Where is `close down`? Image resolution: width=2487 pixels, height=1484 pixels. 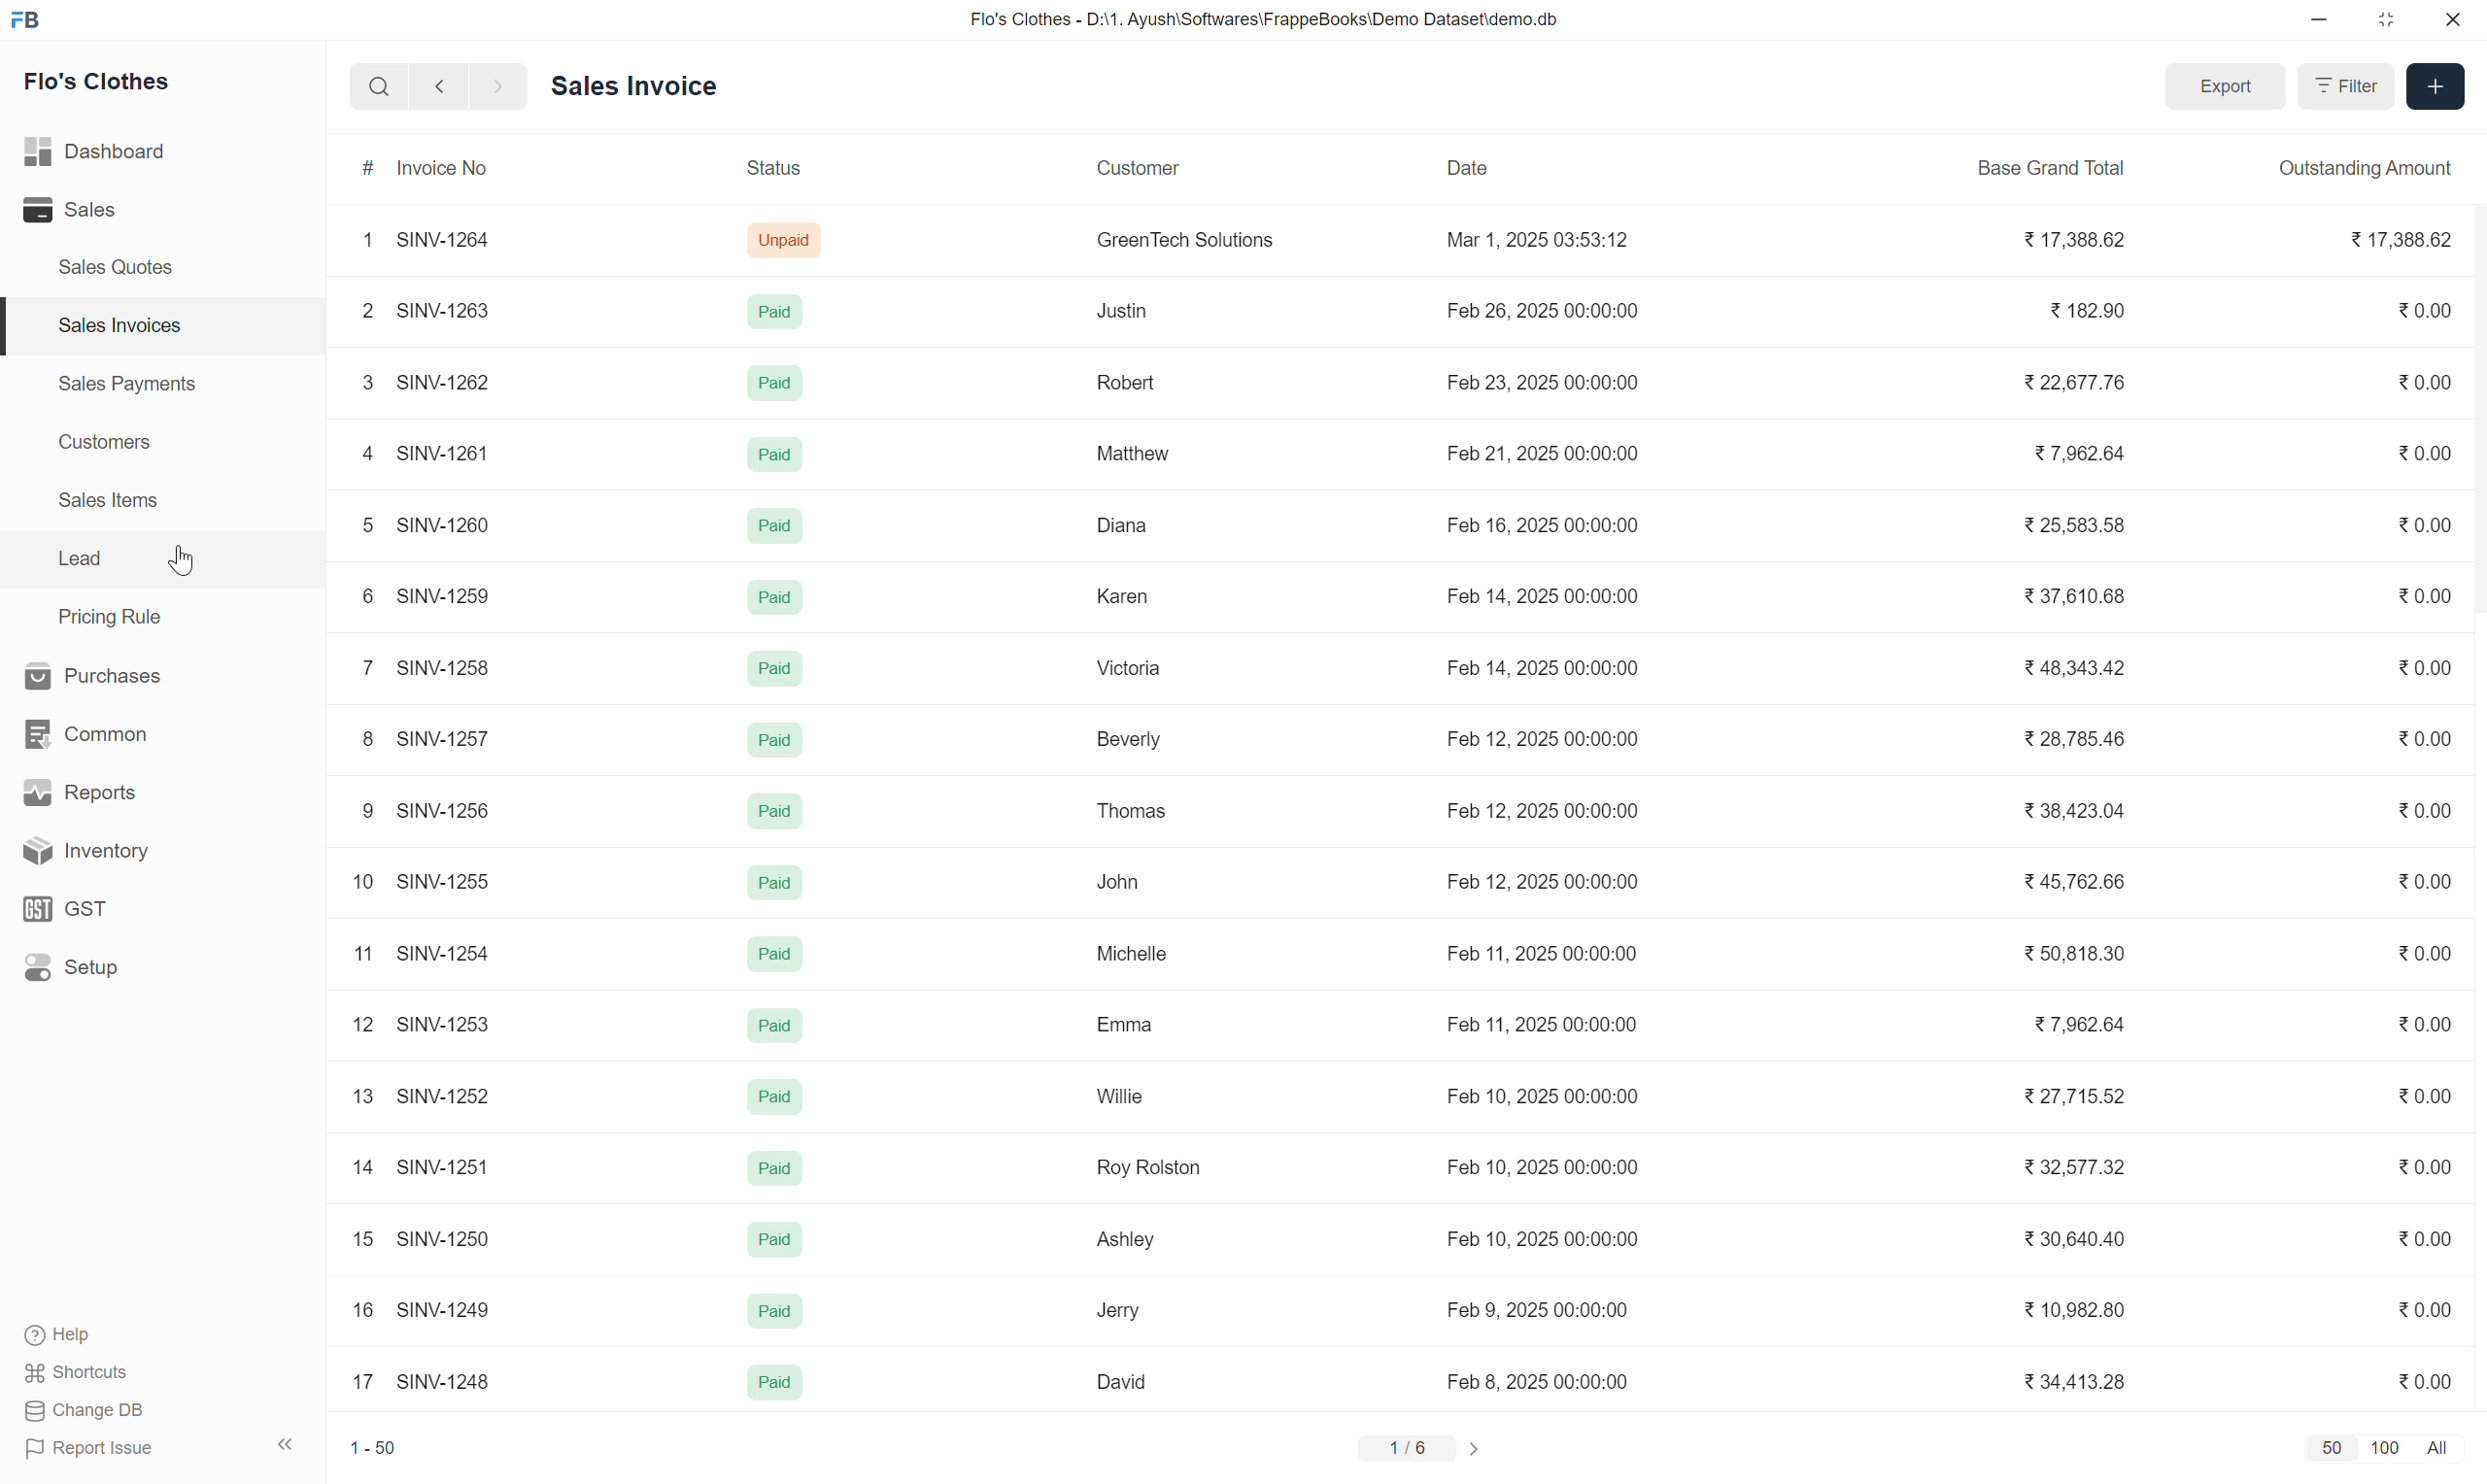 close down is located at coordinates (2388, 18).